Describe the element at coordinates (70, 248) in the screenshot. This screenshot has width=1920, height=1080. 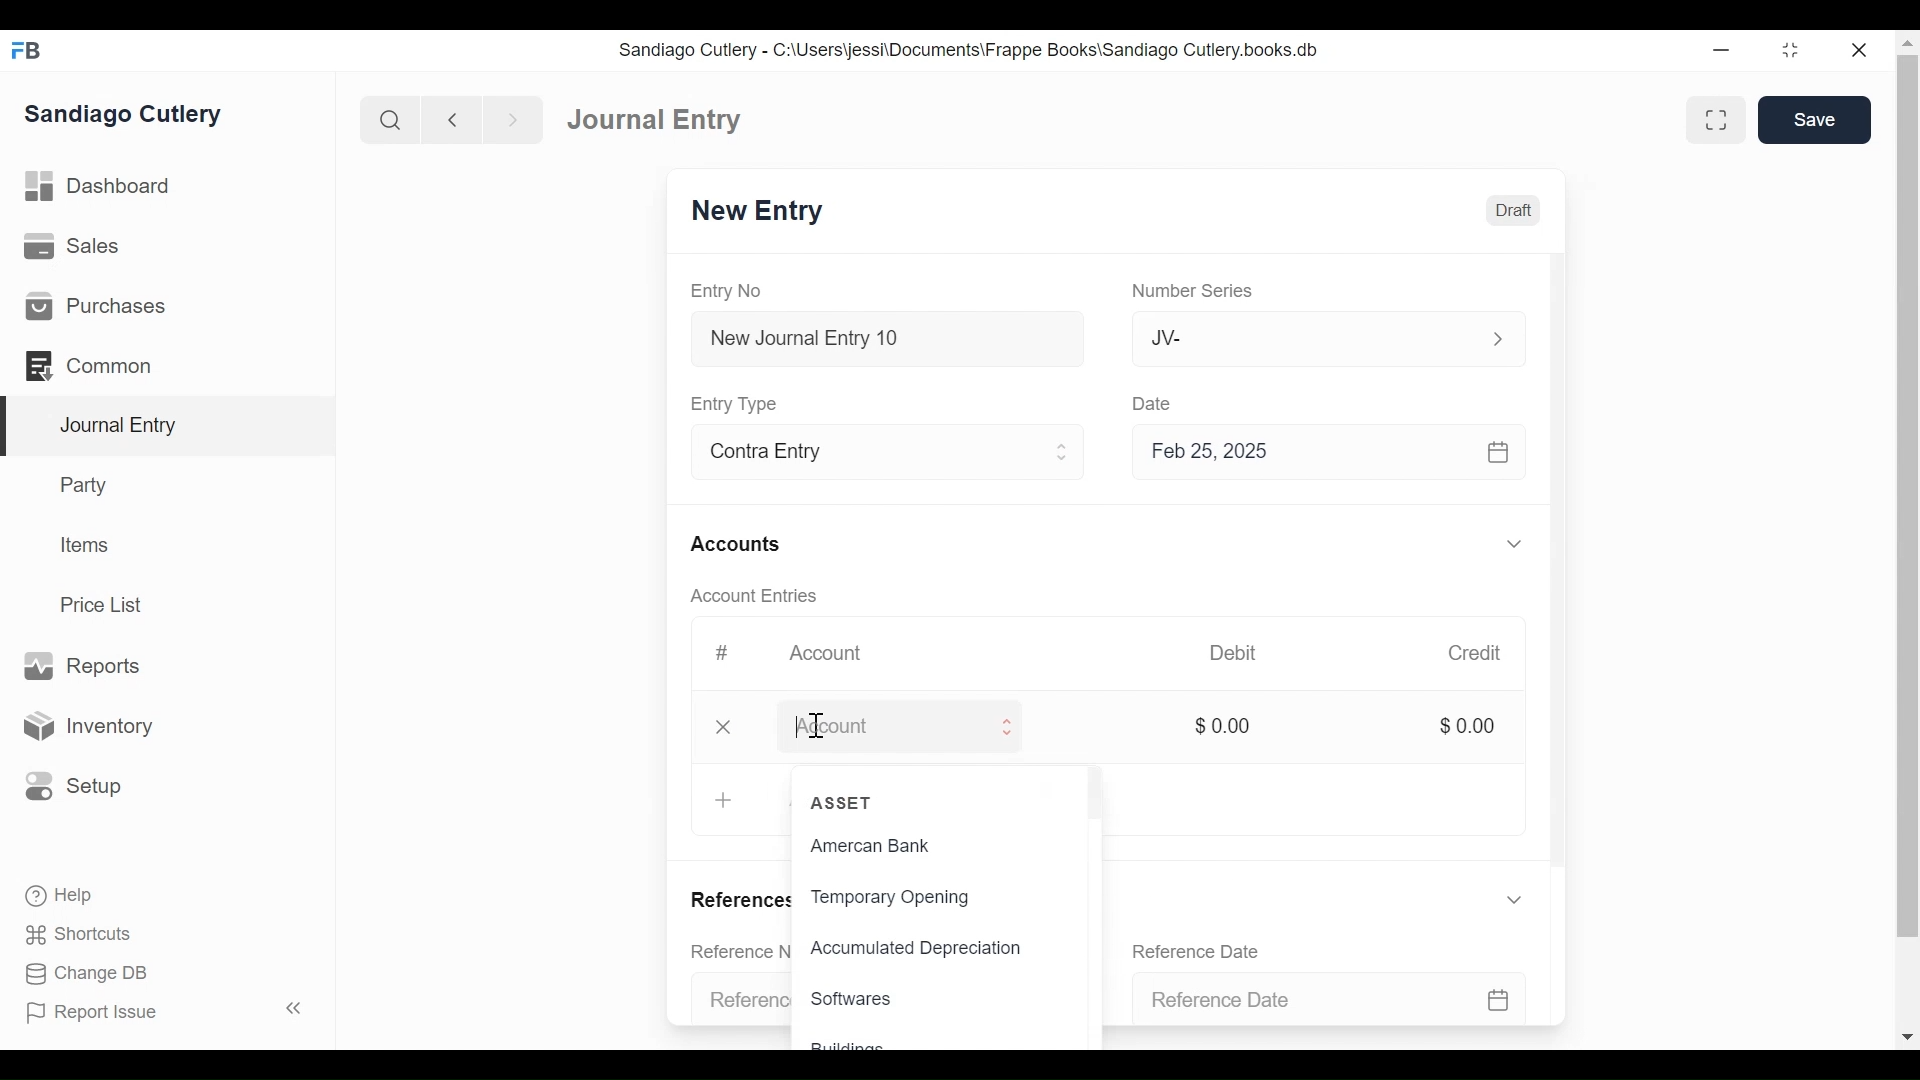
I see `Sales` at that location.